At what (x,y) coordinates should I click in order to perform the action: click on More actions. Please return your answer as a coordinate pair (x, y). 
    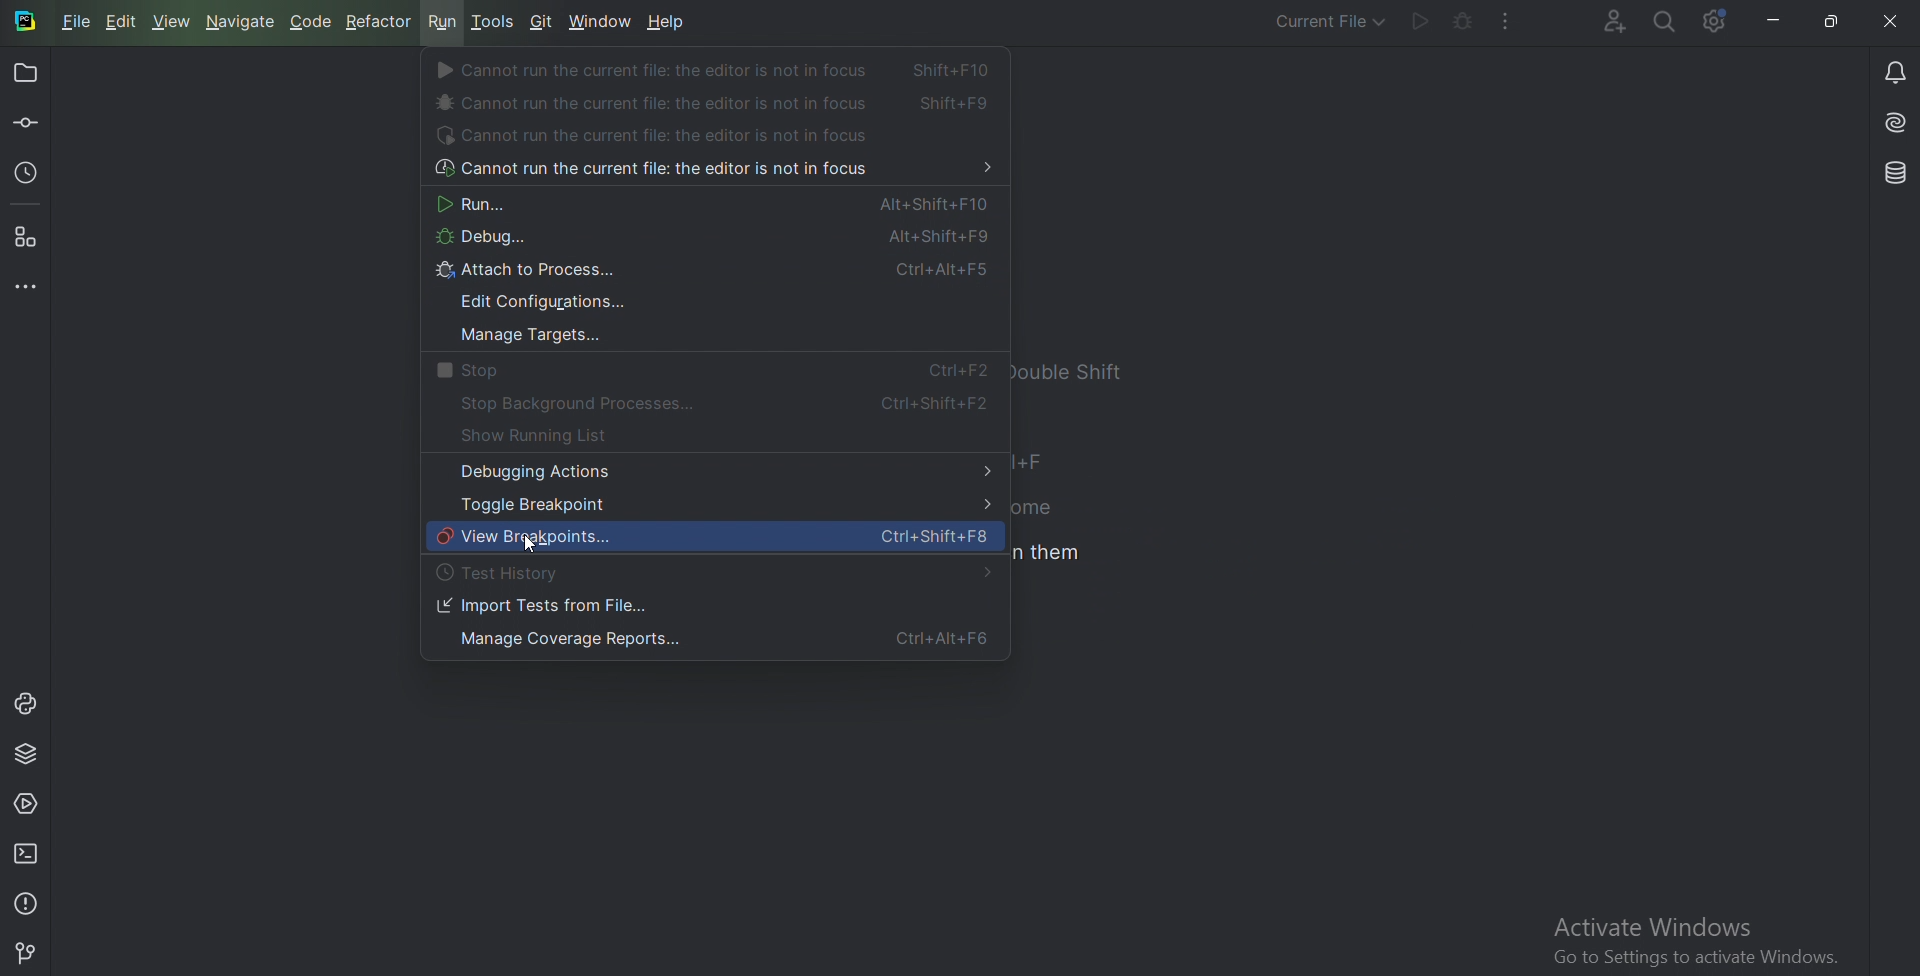
    Looking at the image, I should click on (1508, 22).